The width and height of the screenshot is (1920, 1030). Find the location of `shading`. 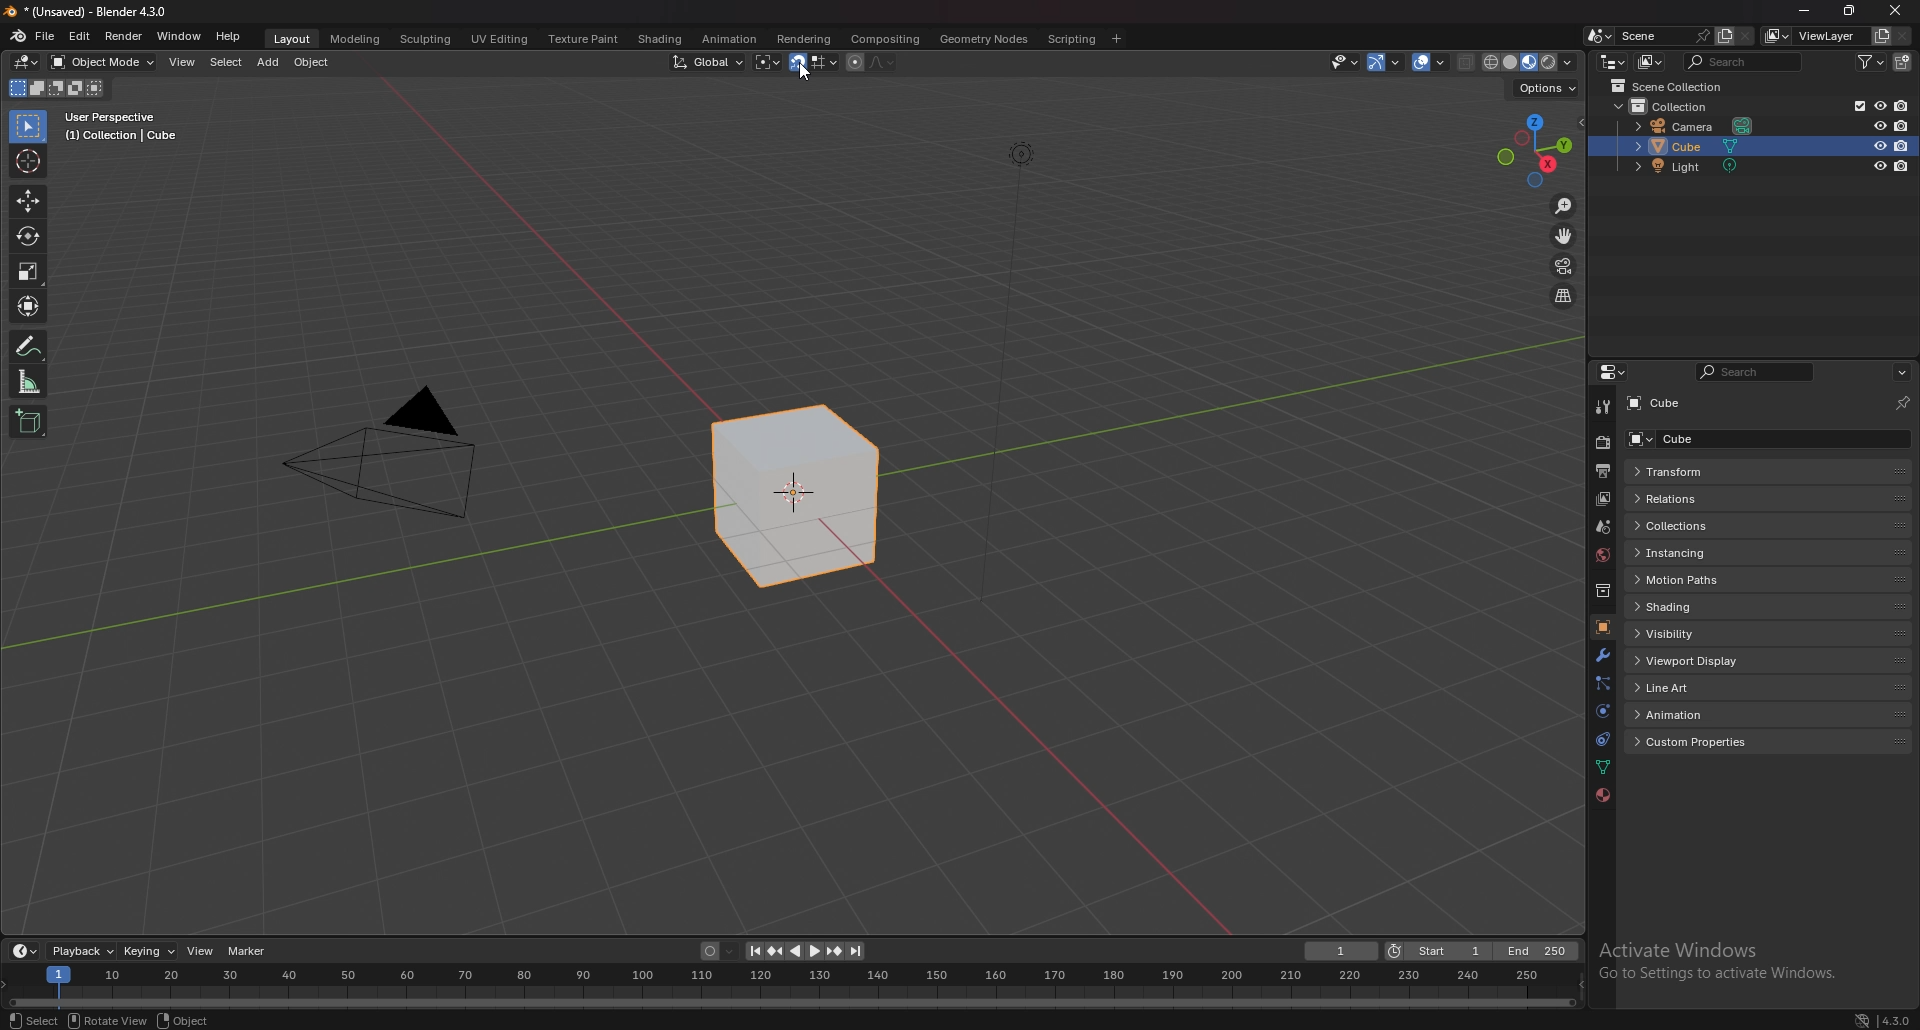

shading is located at coordinates (1701, 606).